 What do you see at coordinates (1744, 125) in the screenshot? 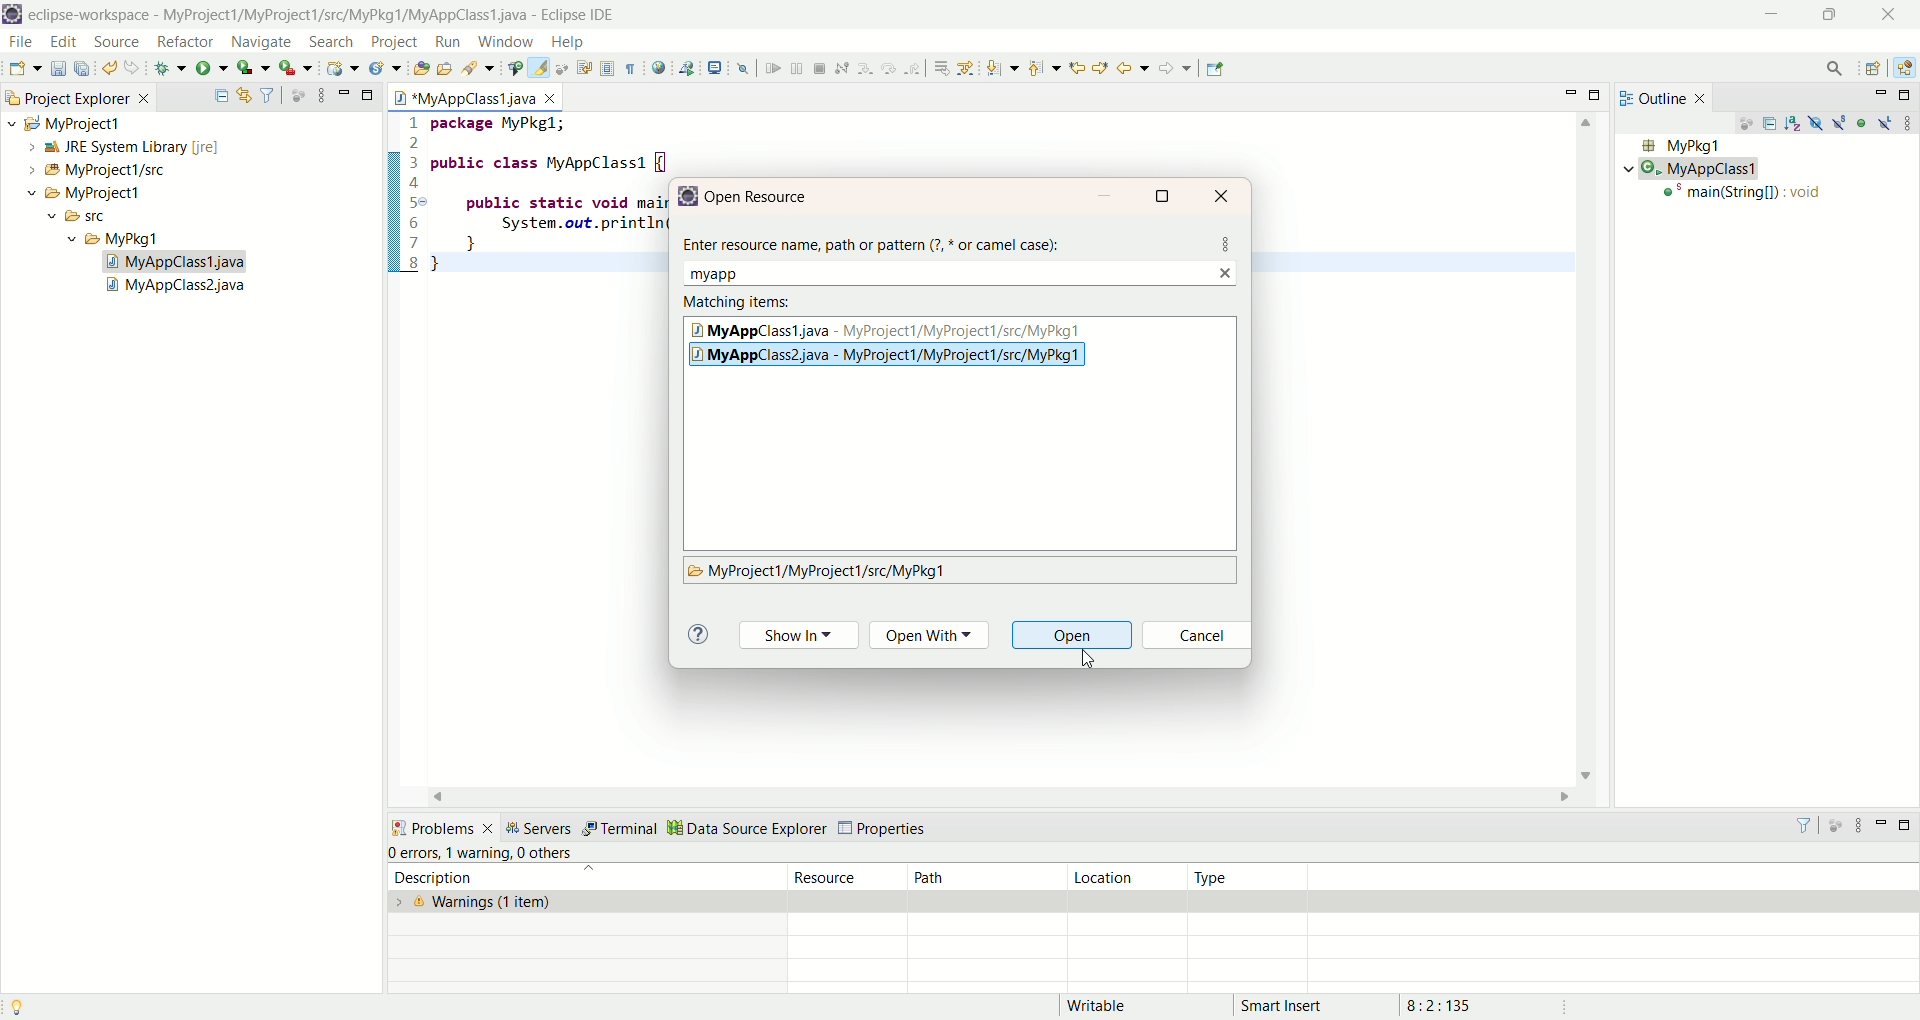
I see `focus on active task` at bounding box center [1744, 125].